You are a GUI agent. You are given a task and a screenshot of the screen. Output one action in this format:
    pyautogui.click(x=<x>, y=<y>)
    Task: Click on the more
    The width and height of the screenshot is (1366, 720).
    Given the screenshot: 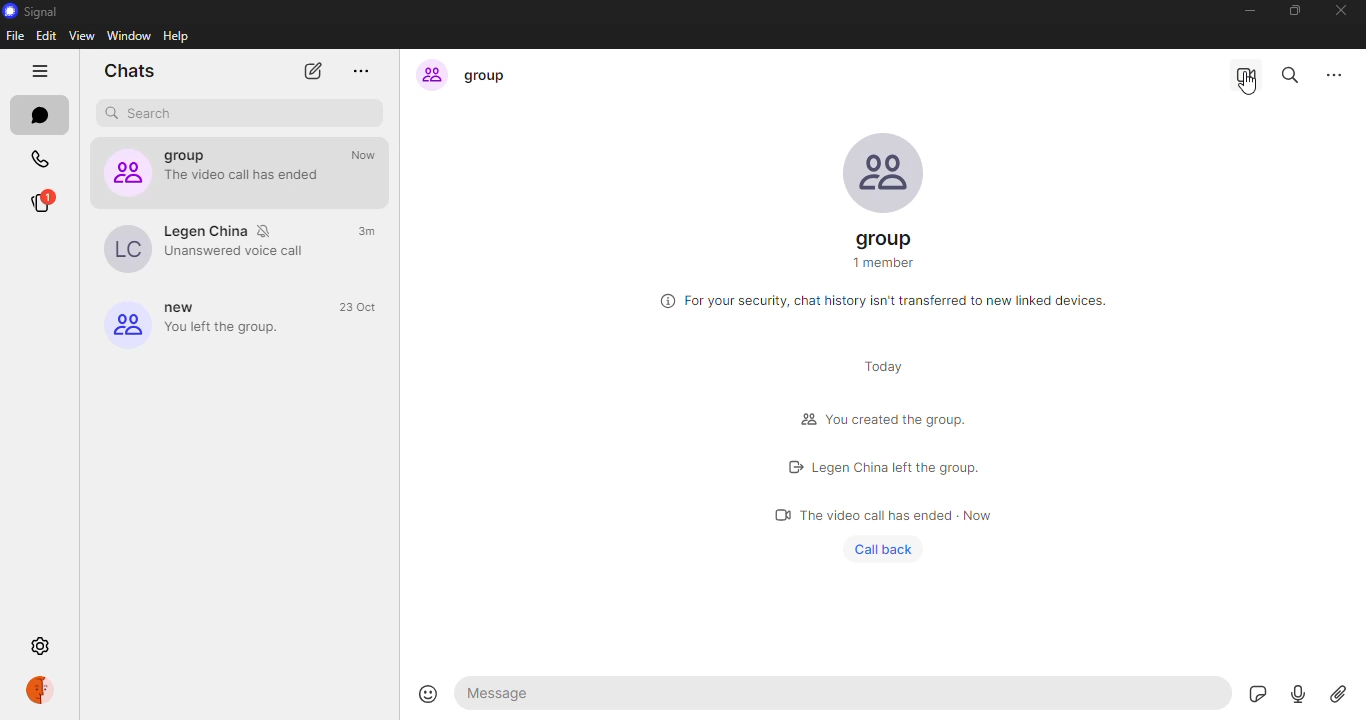 What is the action you would take?
    pyautogui.click(x=361, y=68)
    